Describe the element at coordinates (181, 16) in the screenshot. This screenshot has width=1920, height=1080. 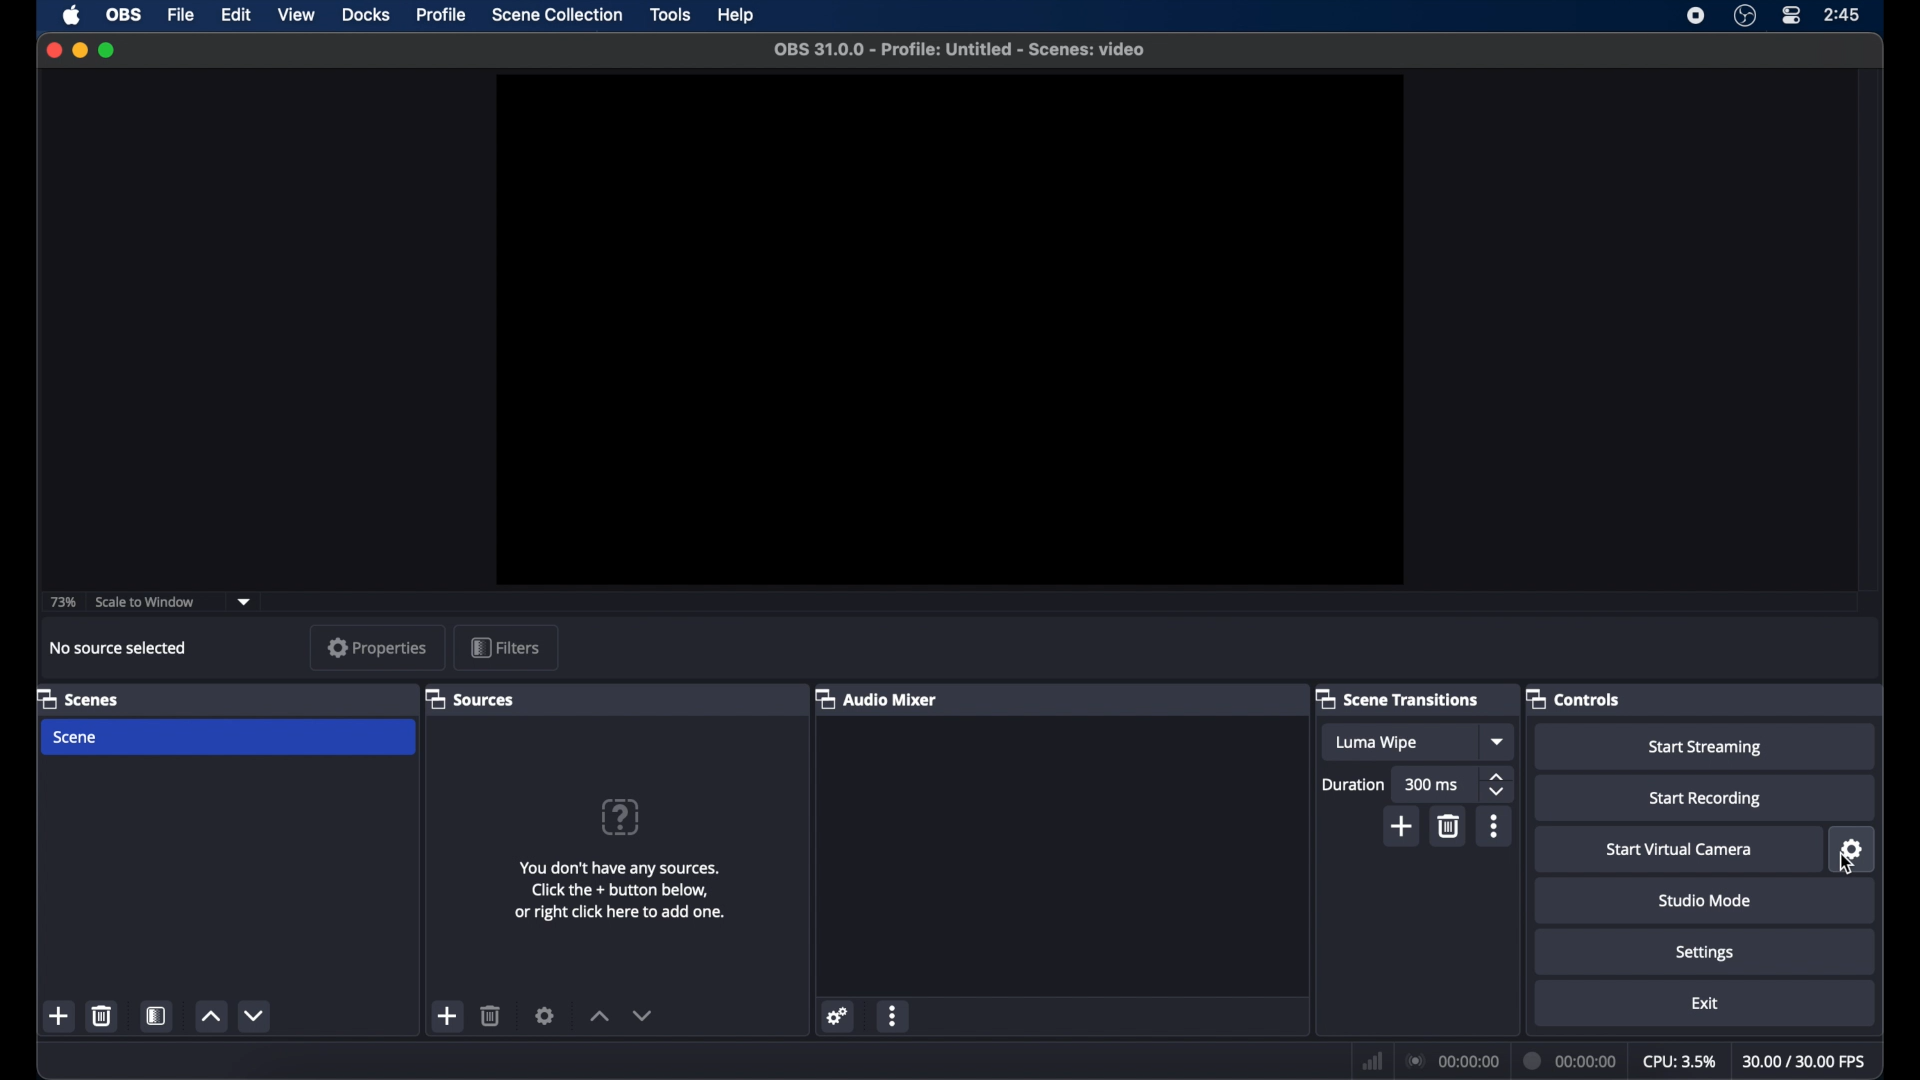
I see `file` at that location.